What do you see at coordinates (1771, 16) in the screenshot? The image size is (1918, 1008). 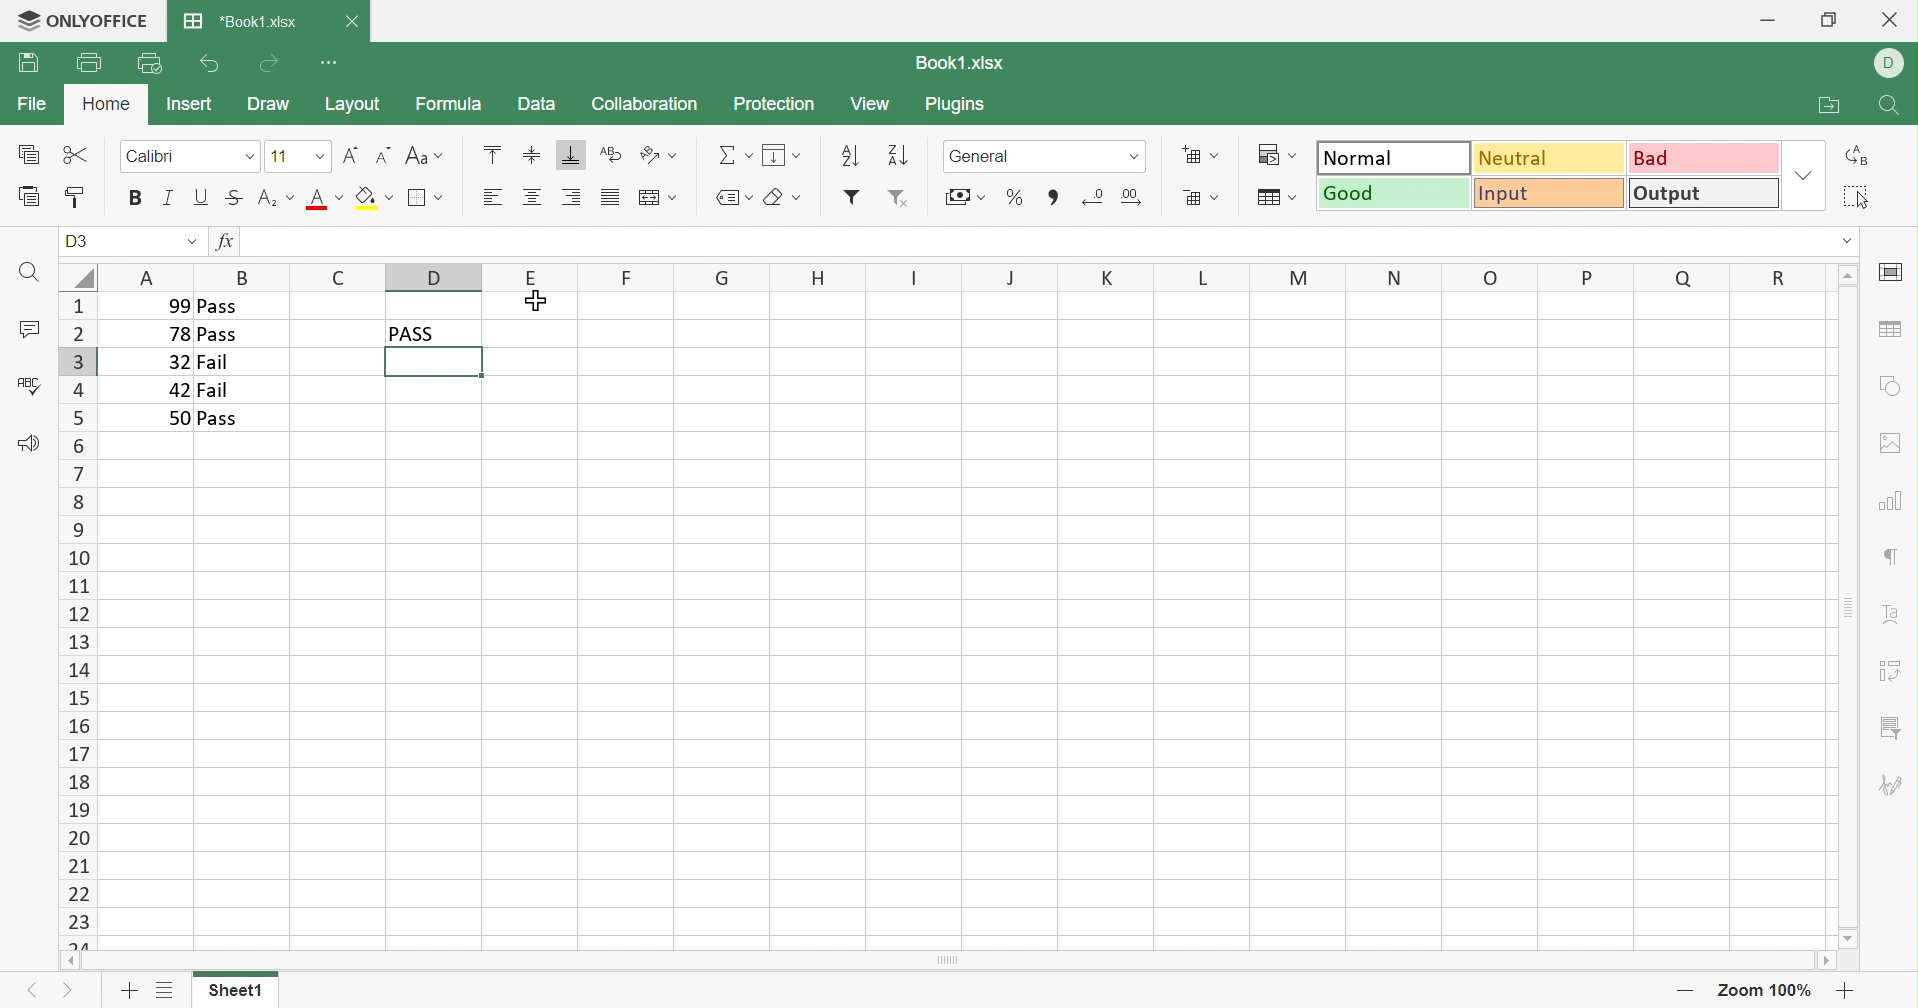 I see `Minimize` at bounding box center [1771, 16].